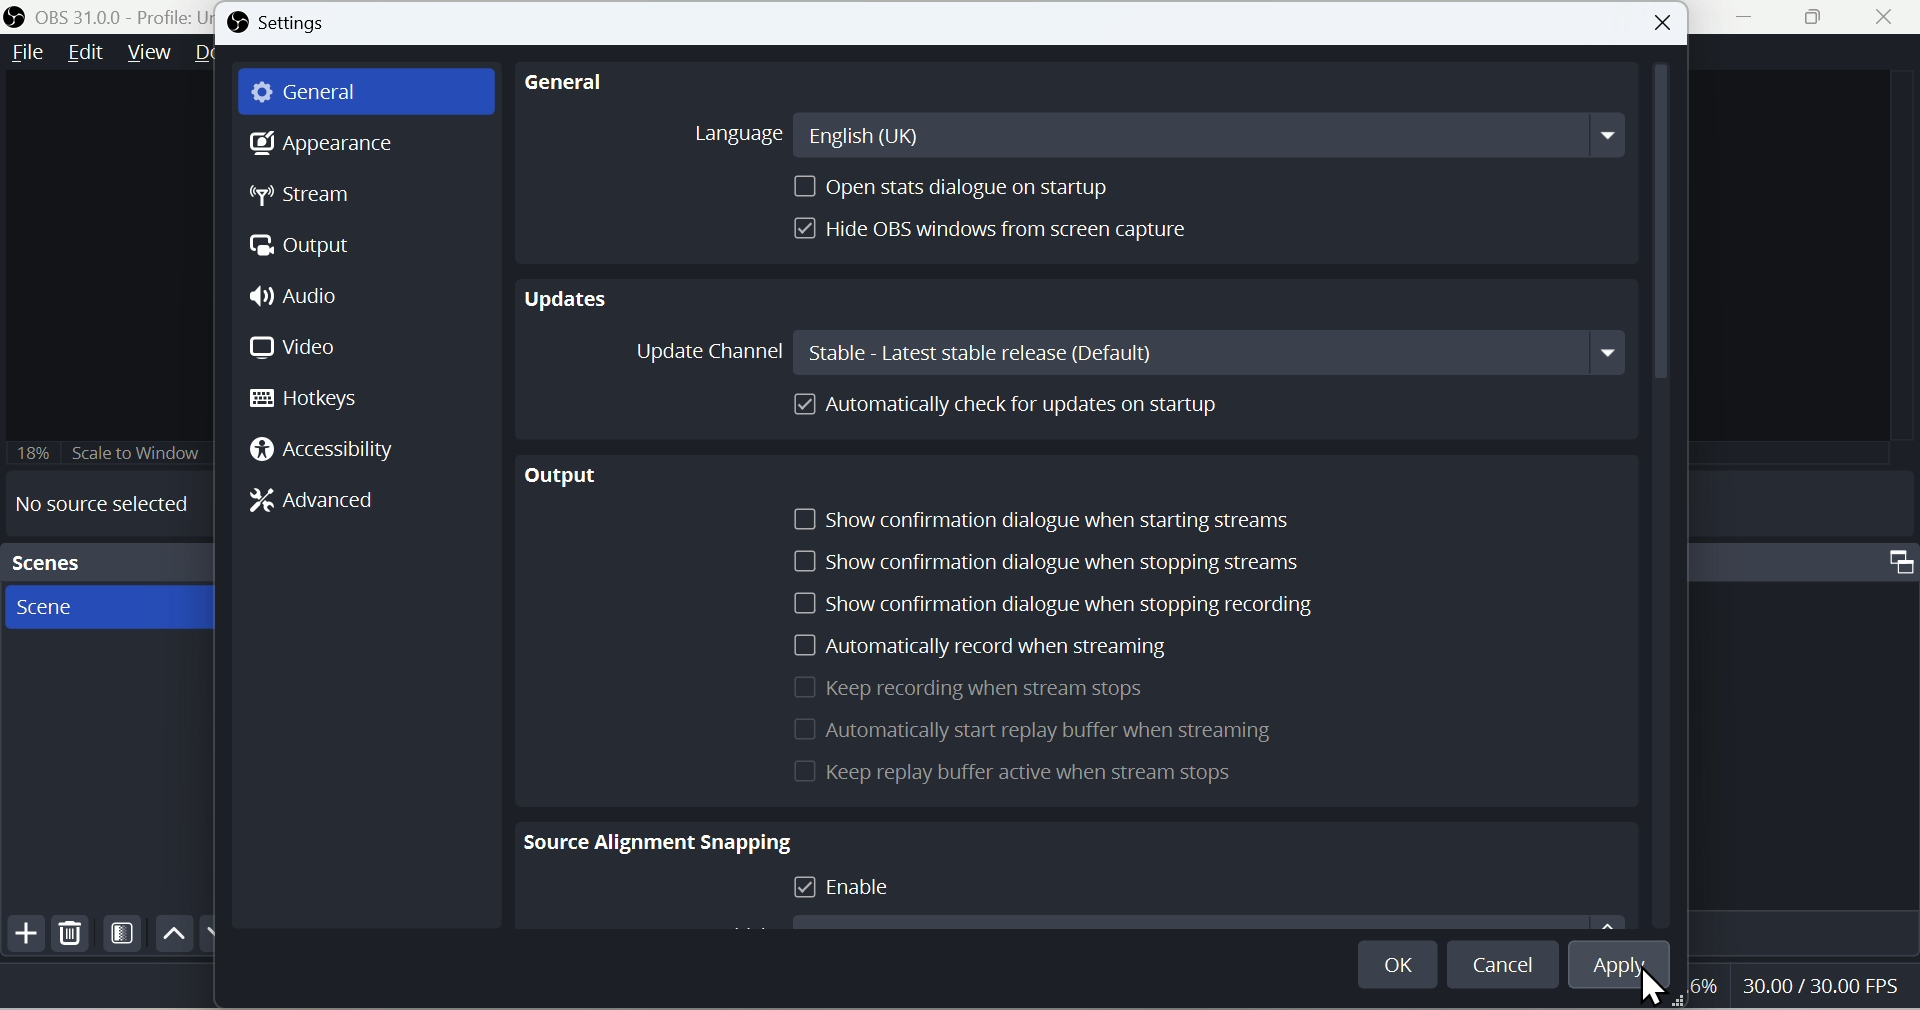 The height and width of the screenshot is (1010, 1920). What do you see at coordinates (1661, 227) in the screenshot?
I see `Vertical Scrollbar` at bounding box center [1661, 227].